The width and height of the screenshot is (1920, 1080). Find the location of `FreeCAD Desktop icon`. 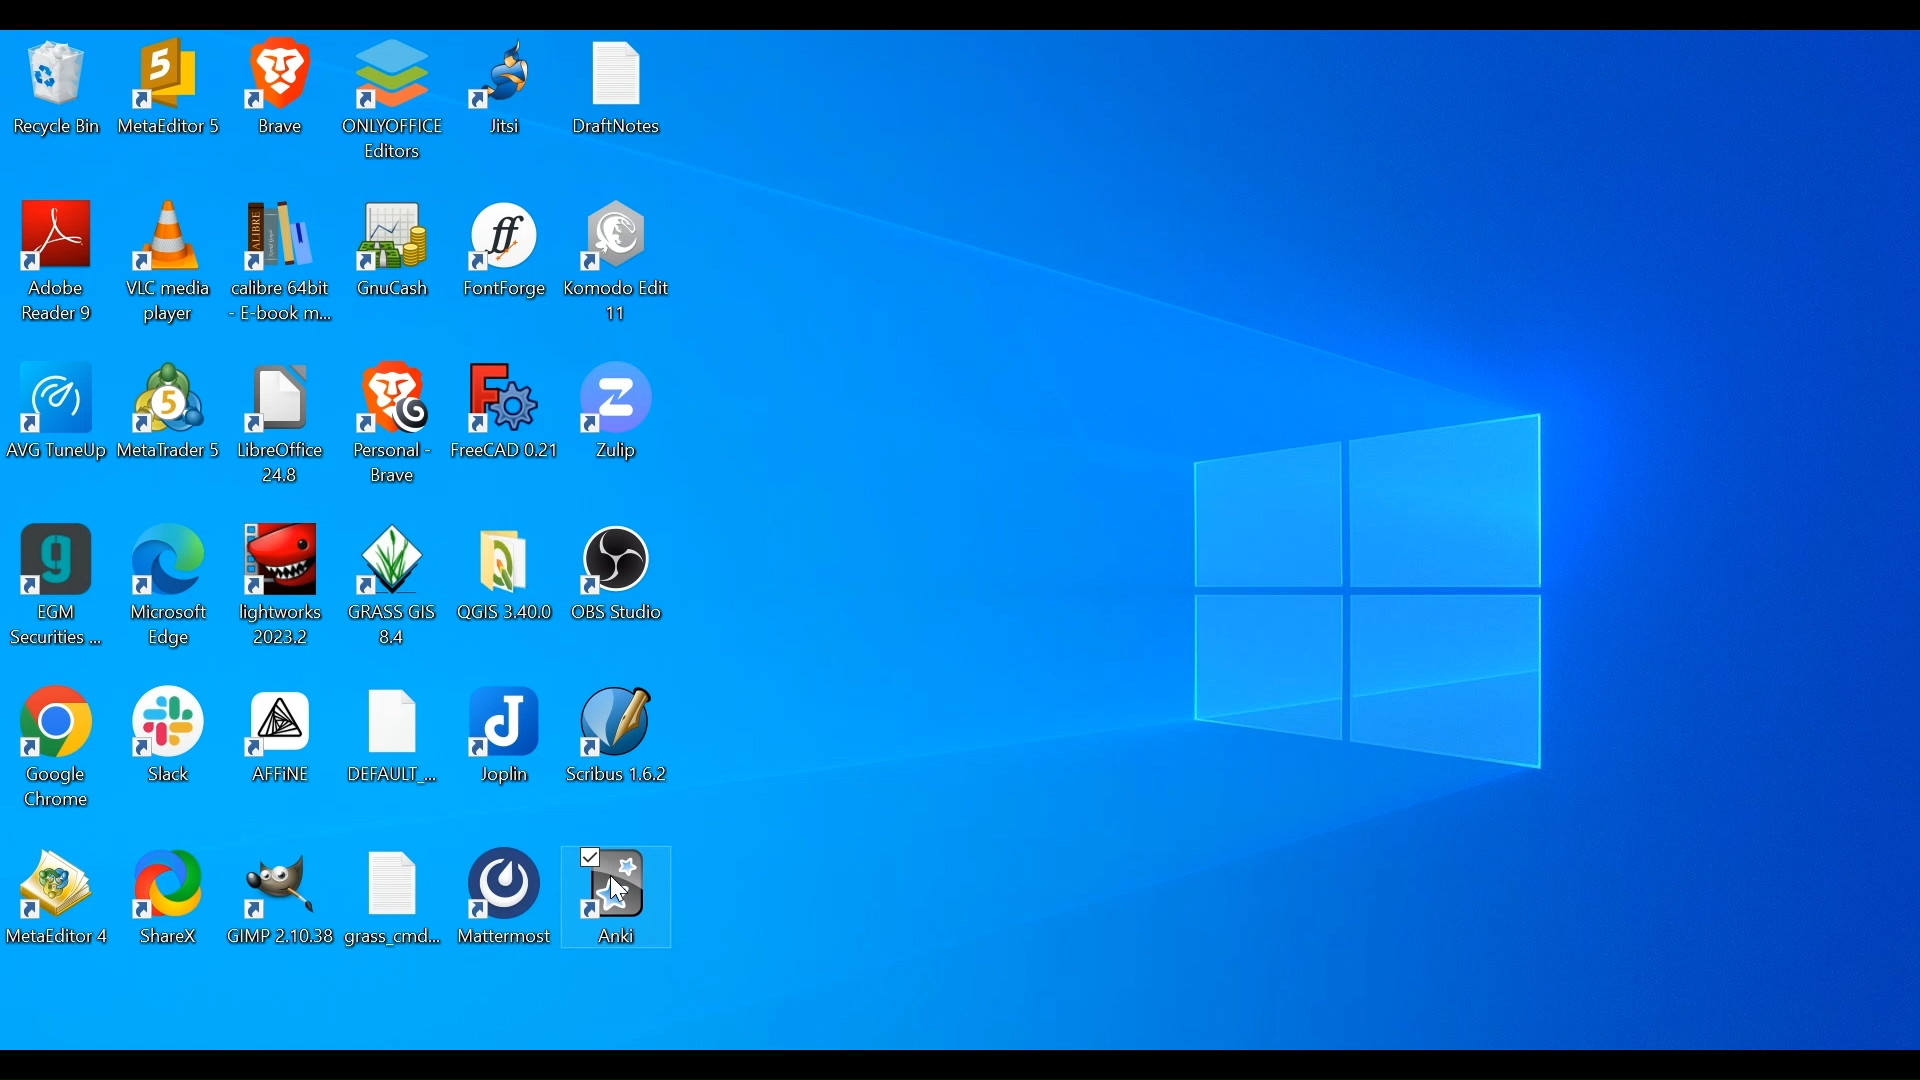

FreeCAD Desktop icon is located at coordinates (505, 410).